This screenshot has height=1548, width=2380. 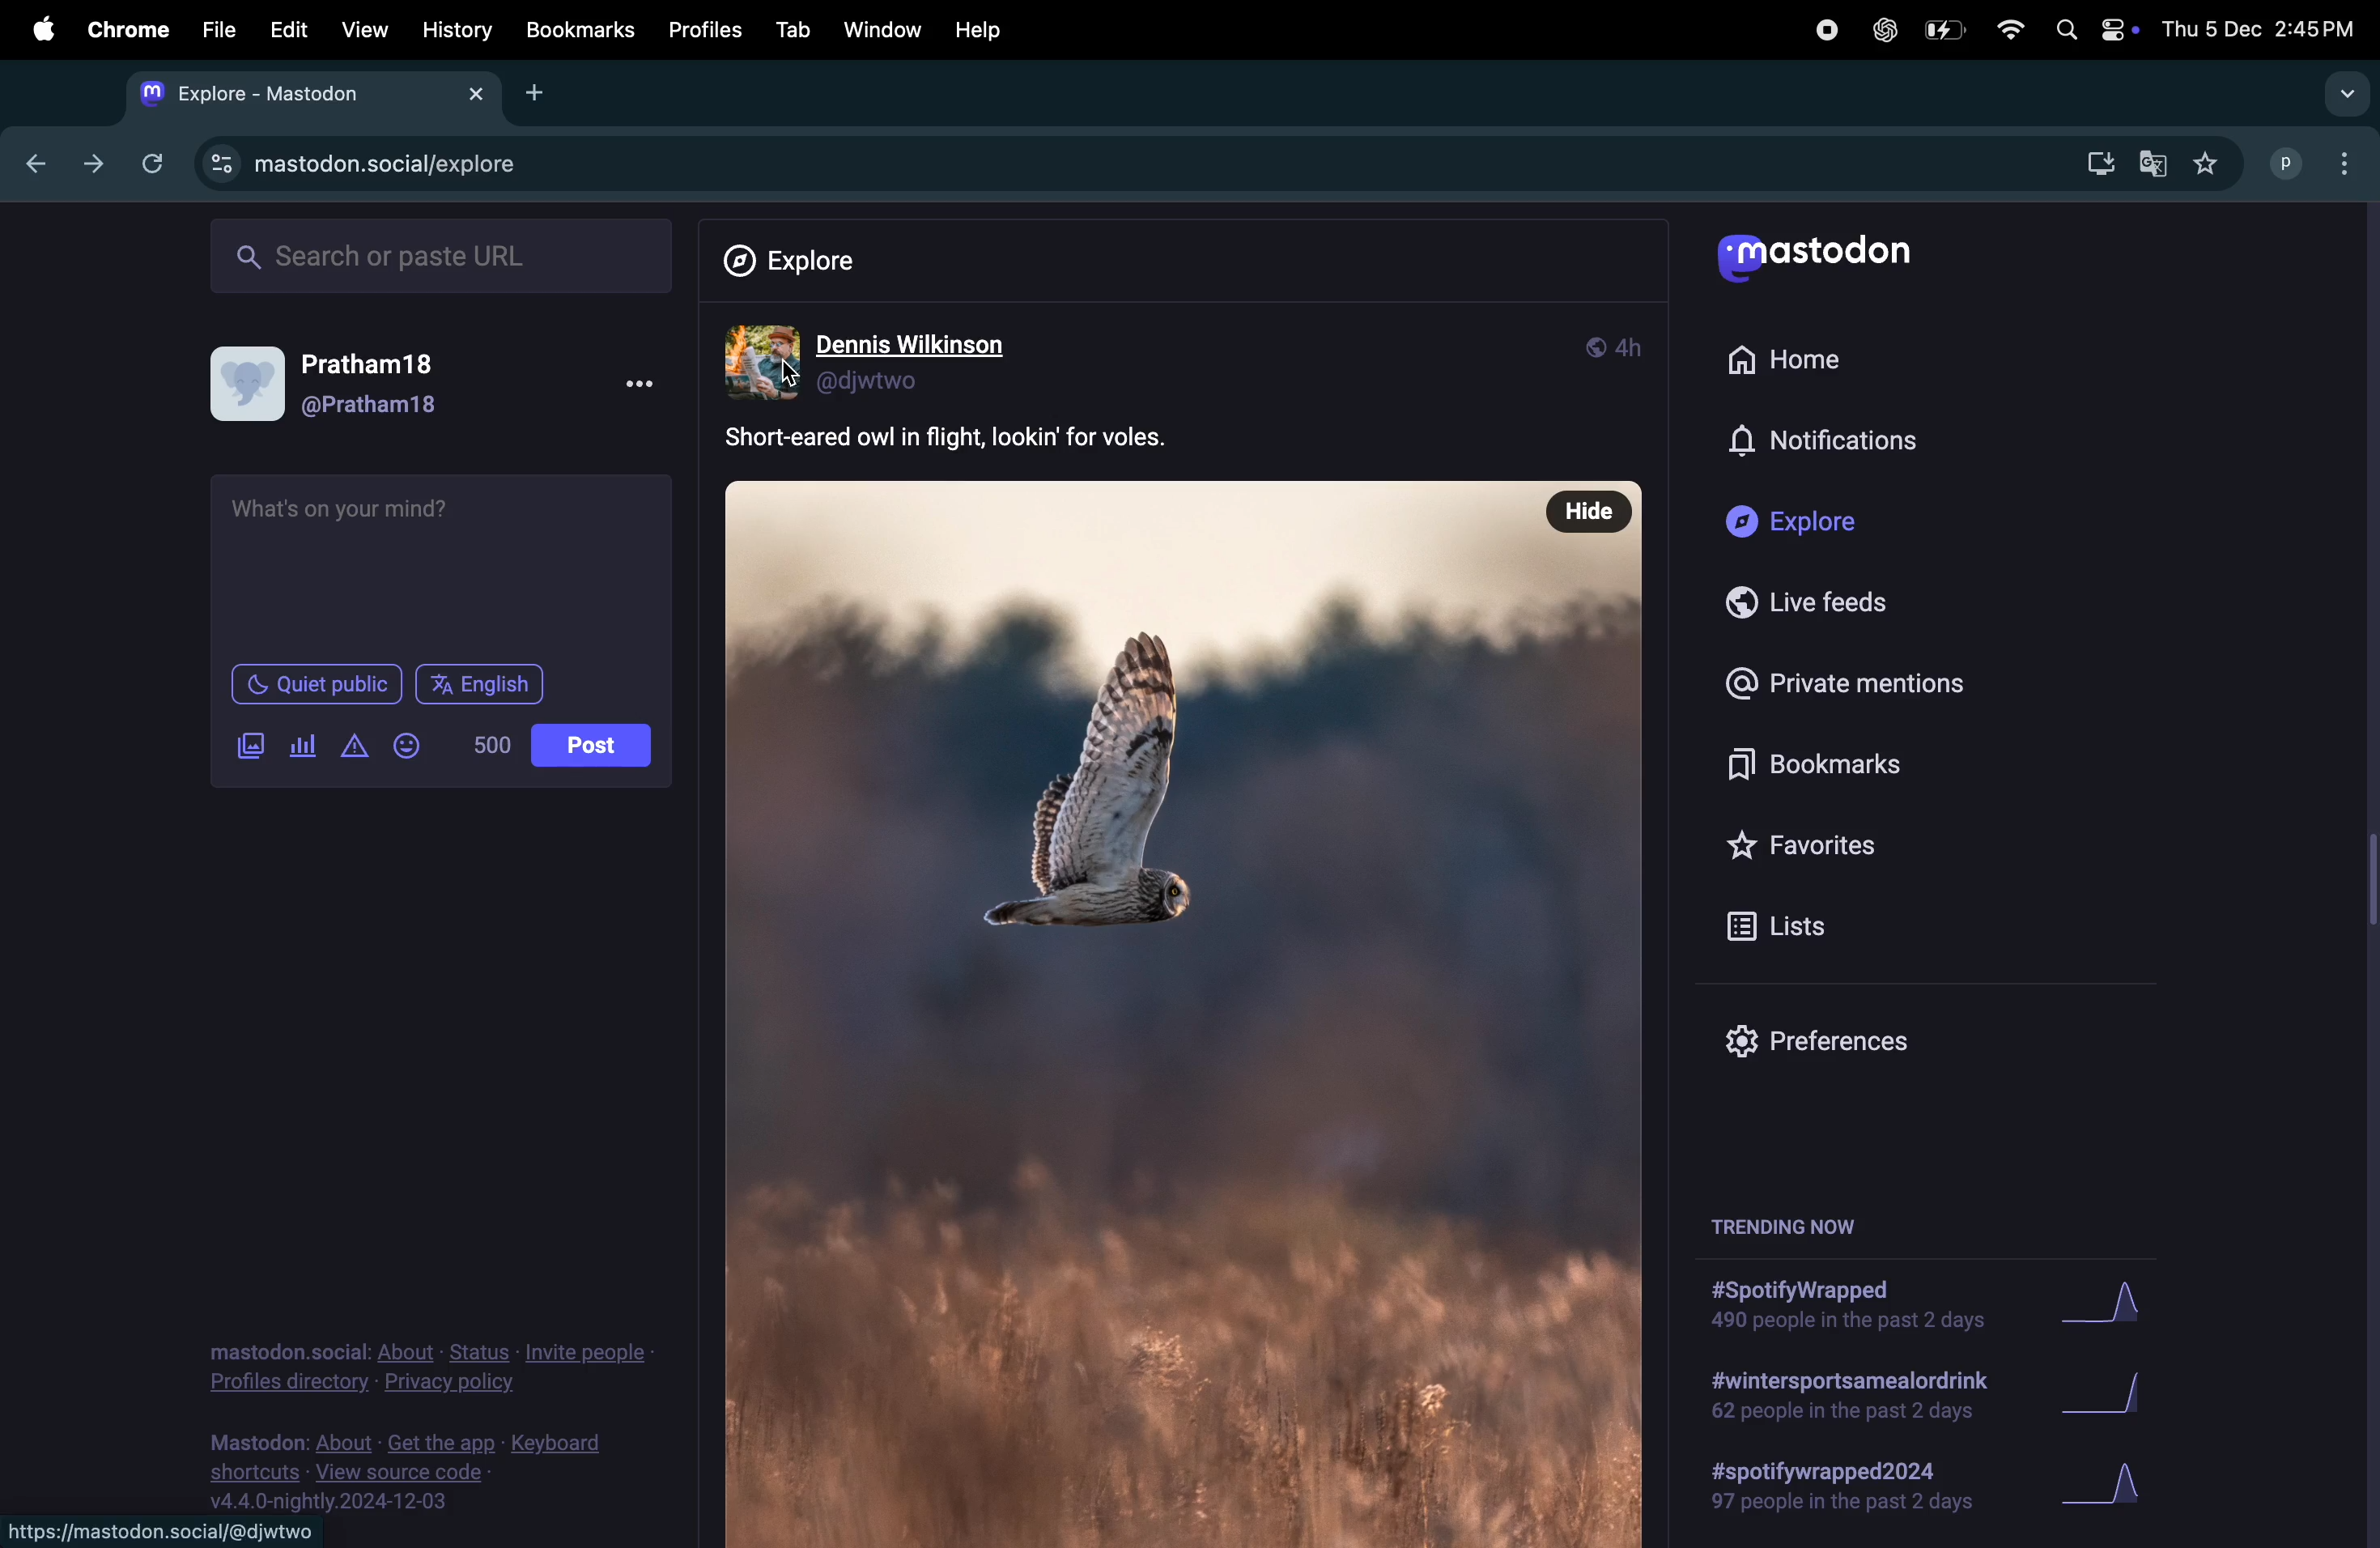 What do you see at coordinates (481, 684) in the screenshot?
I see `English` at bounding box center [481, 684].